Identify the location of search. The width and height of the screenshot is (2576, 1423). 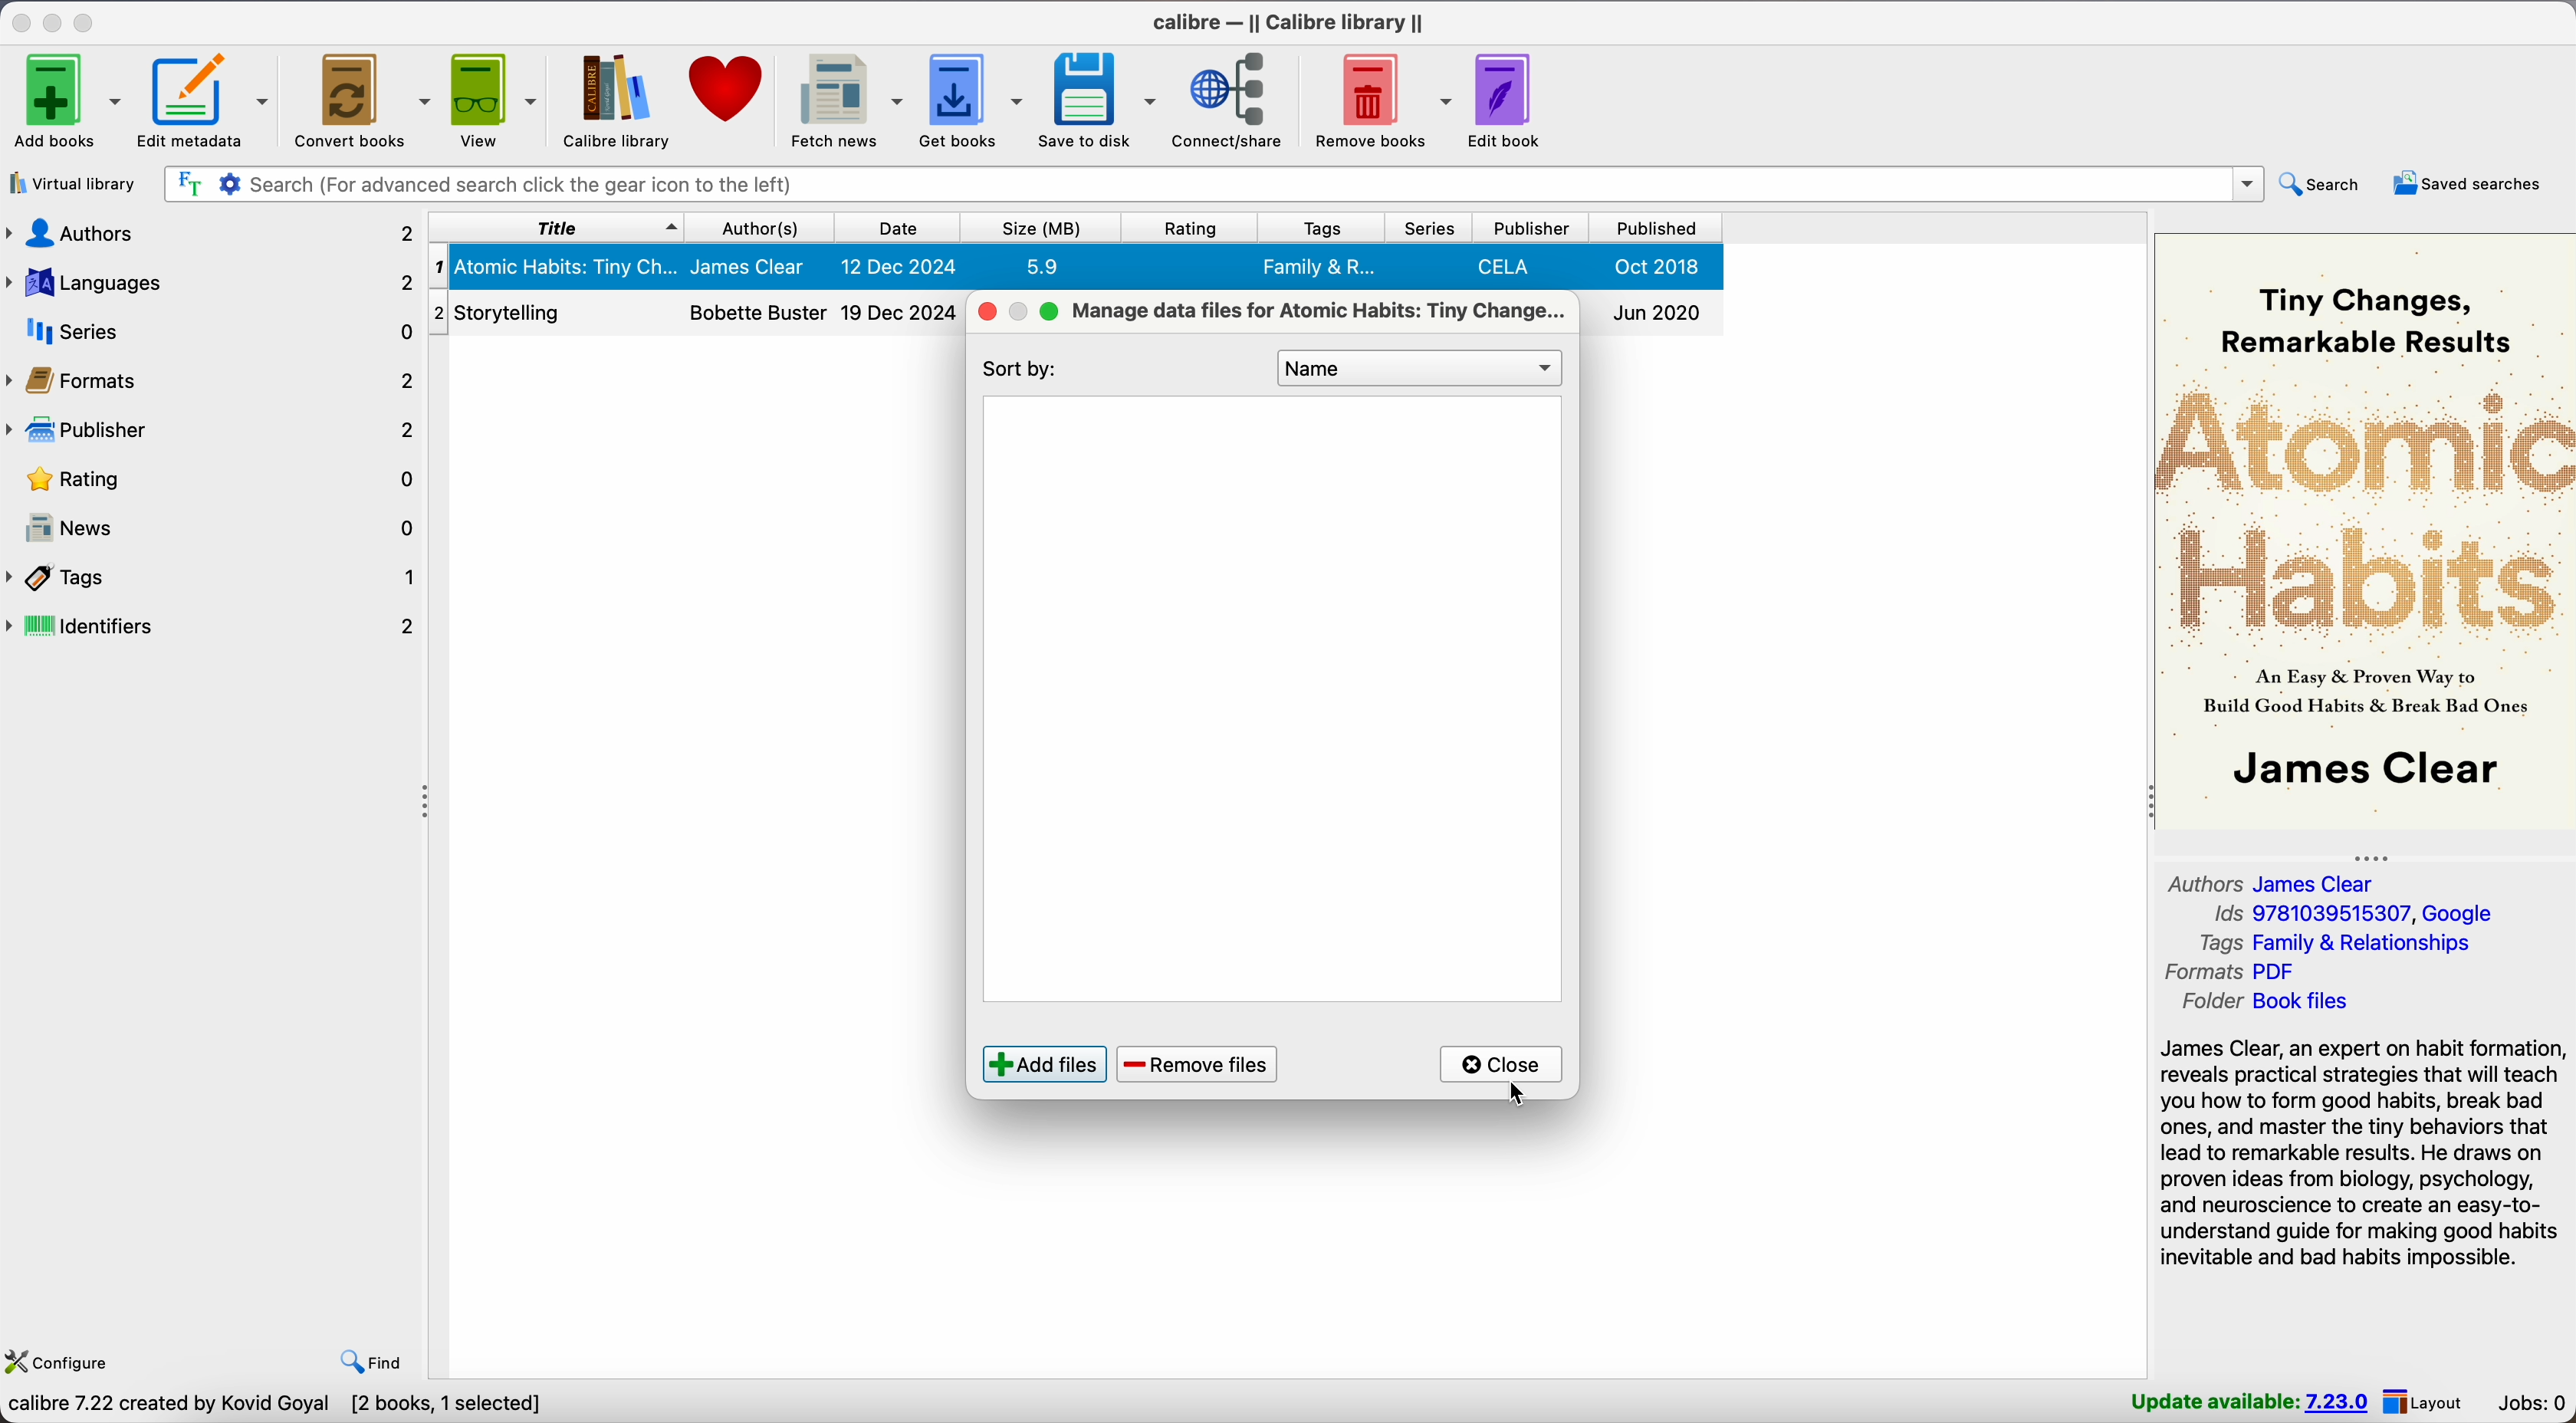
(2326, 183).